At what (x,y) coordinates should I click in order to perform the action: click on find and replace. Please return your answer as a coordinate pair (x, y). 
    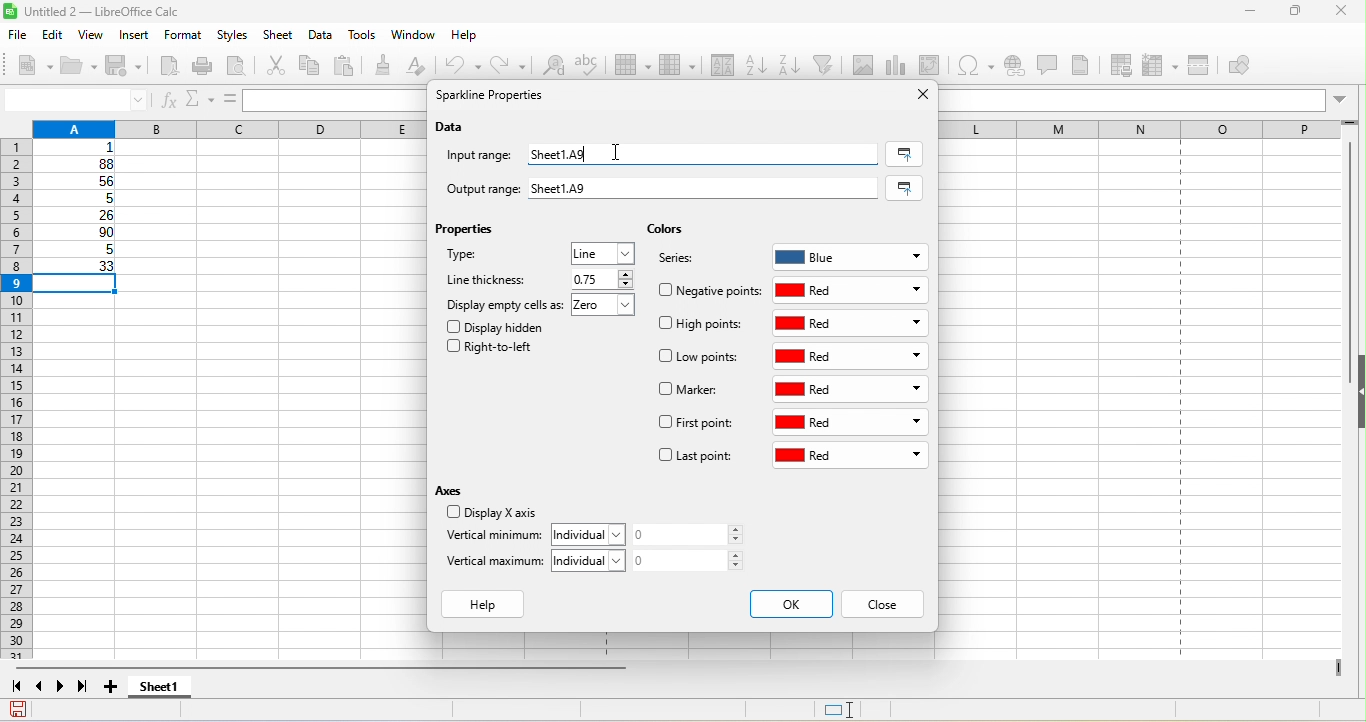
    Looking at the image, I should click on (550, 68).